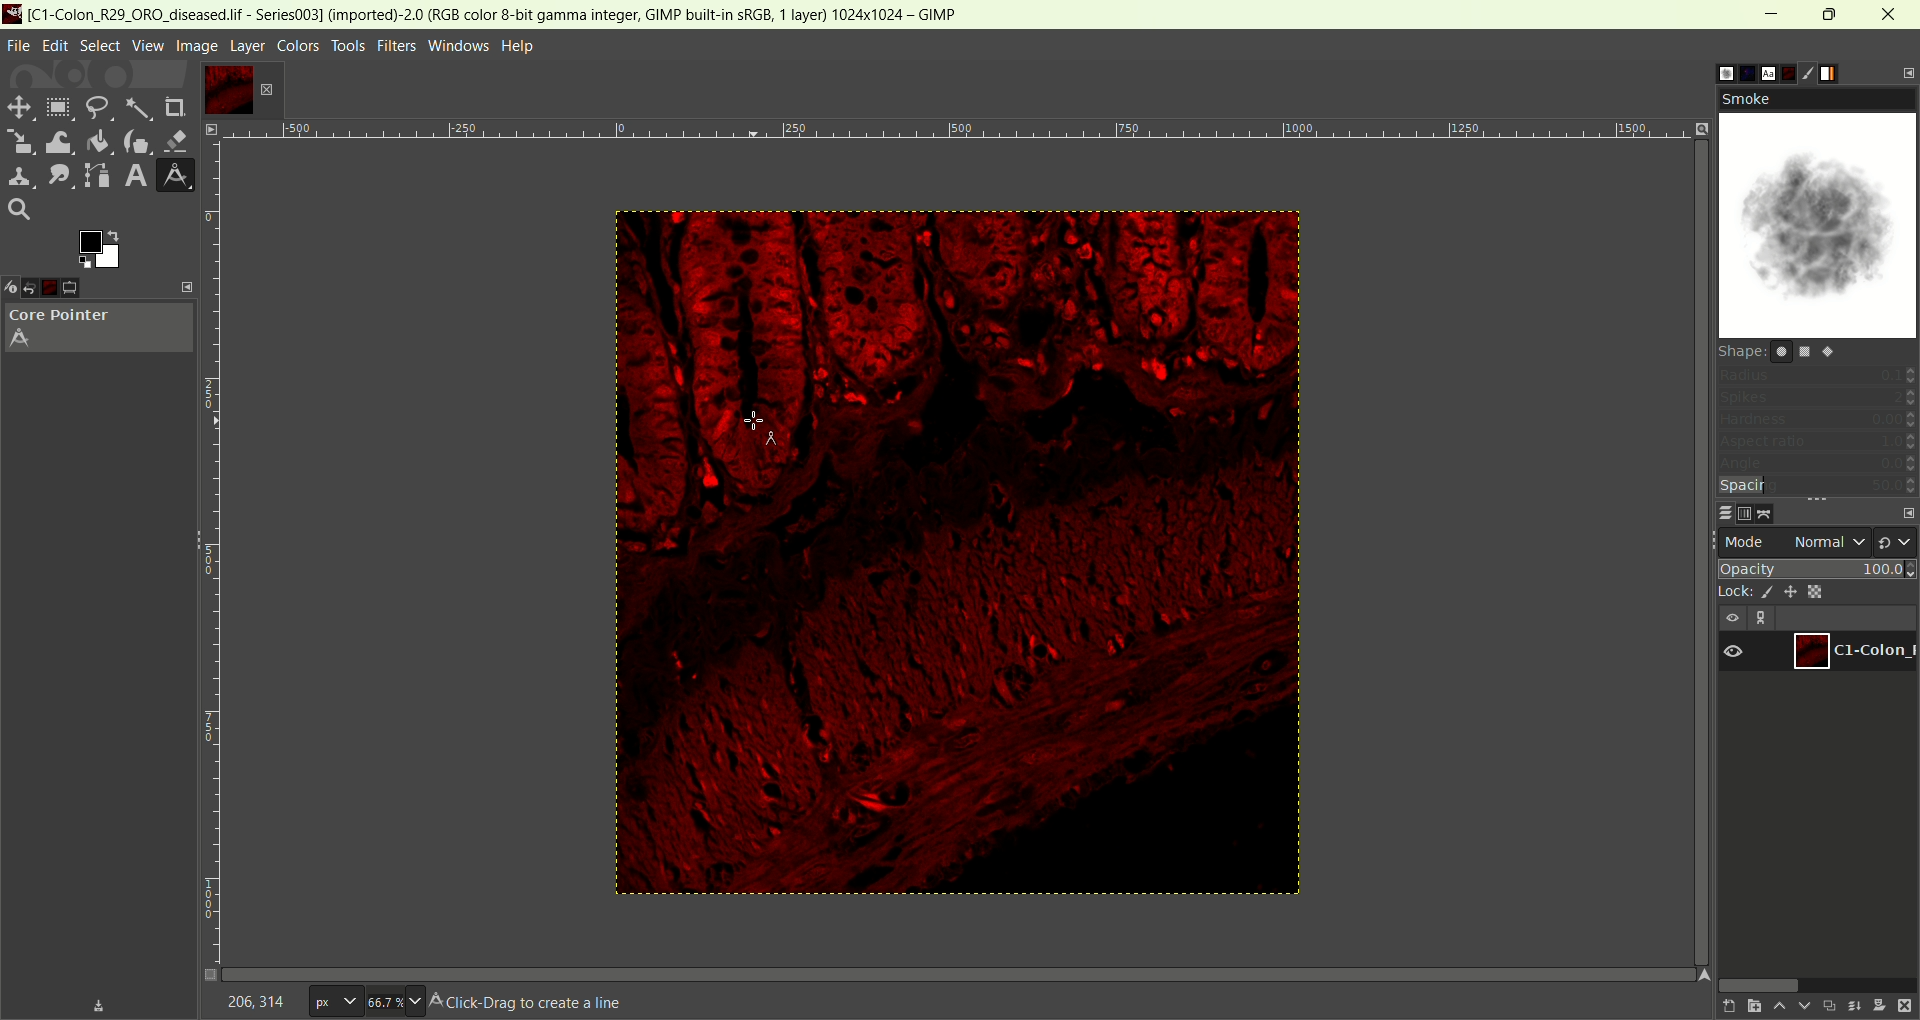  Describe the element at coordinates (1814, 591) in the screenshot. I see `lock alpha channel` at that location.